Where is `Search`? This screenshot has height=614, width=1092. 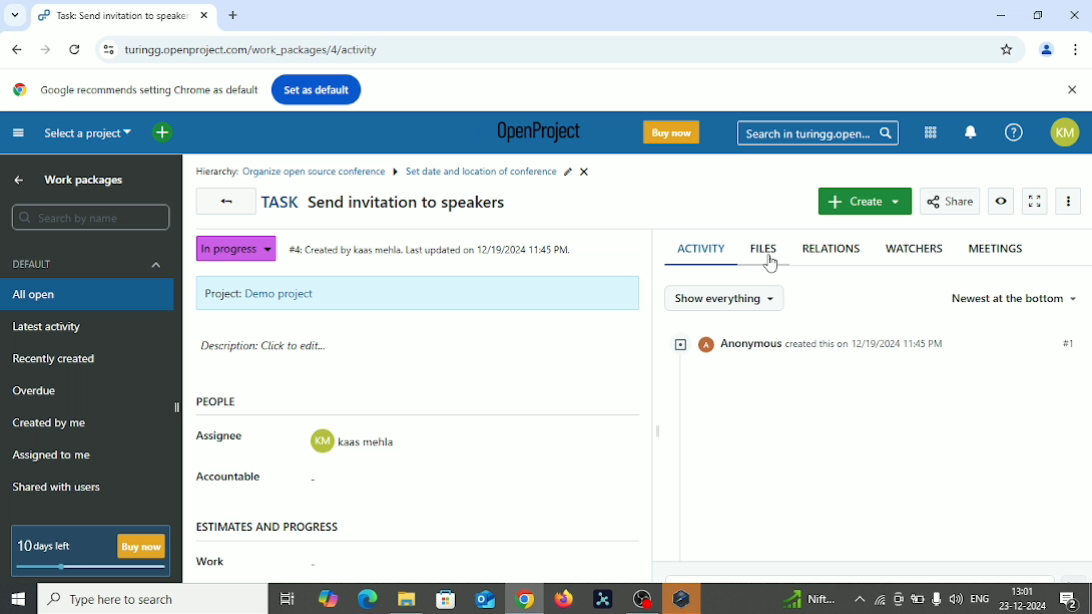 Search is located at coordinates (152, 599).